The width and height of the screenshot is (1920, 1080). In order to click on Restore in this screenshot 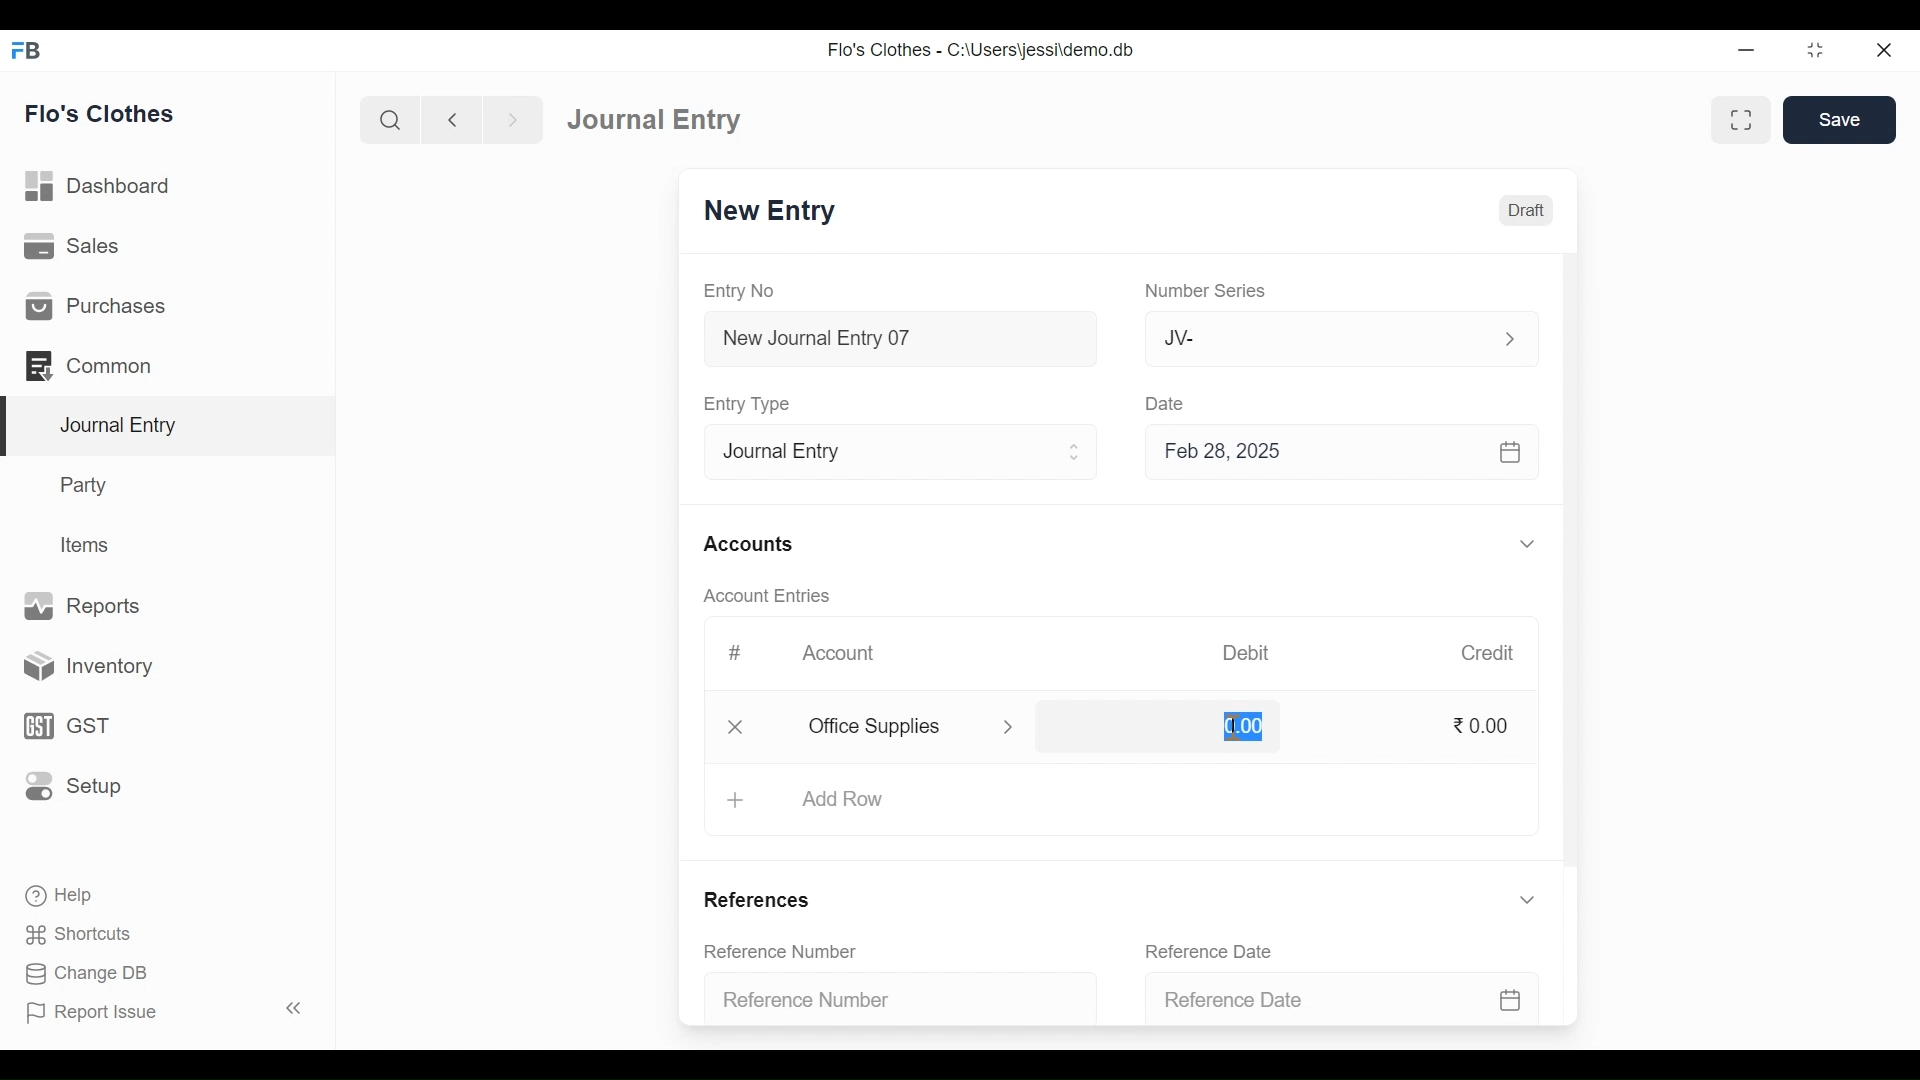, I will do `click(1814, 50)`.